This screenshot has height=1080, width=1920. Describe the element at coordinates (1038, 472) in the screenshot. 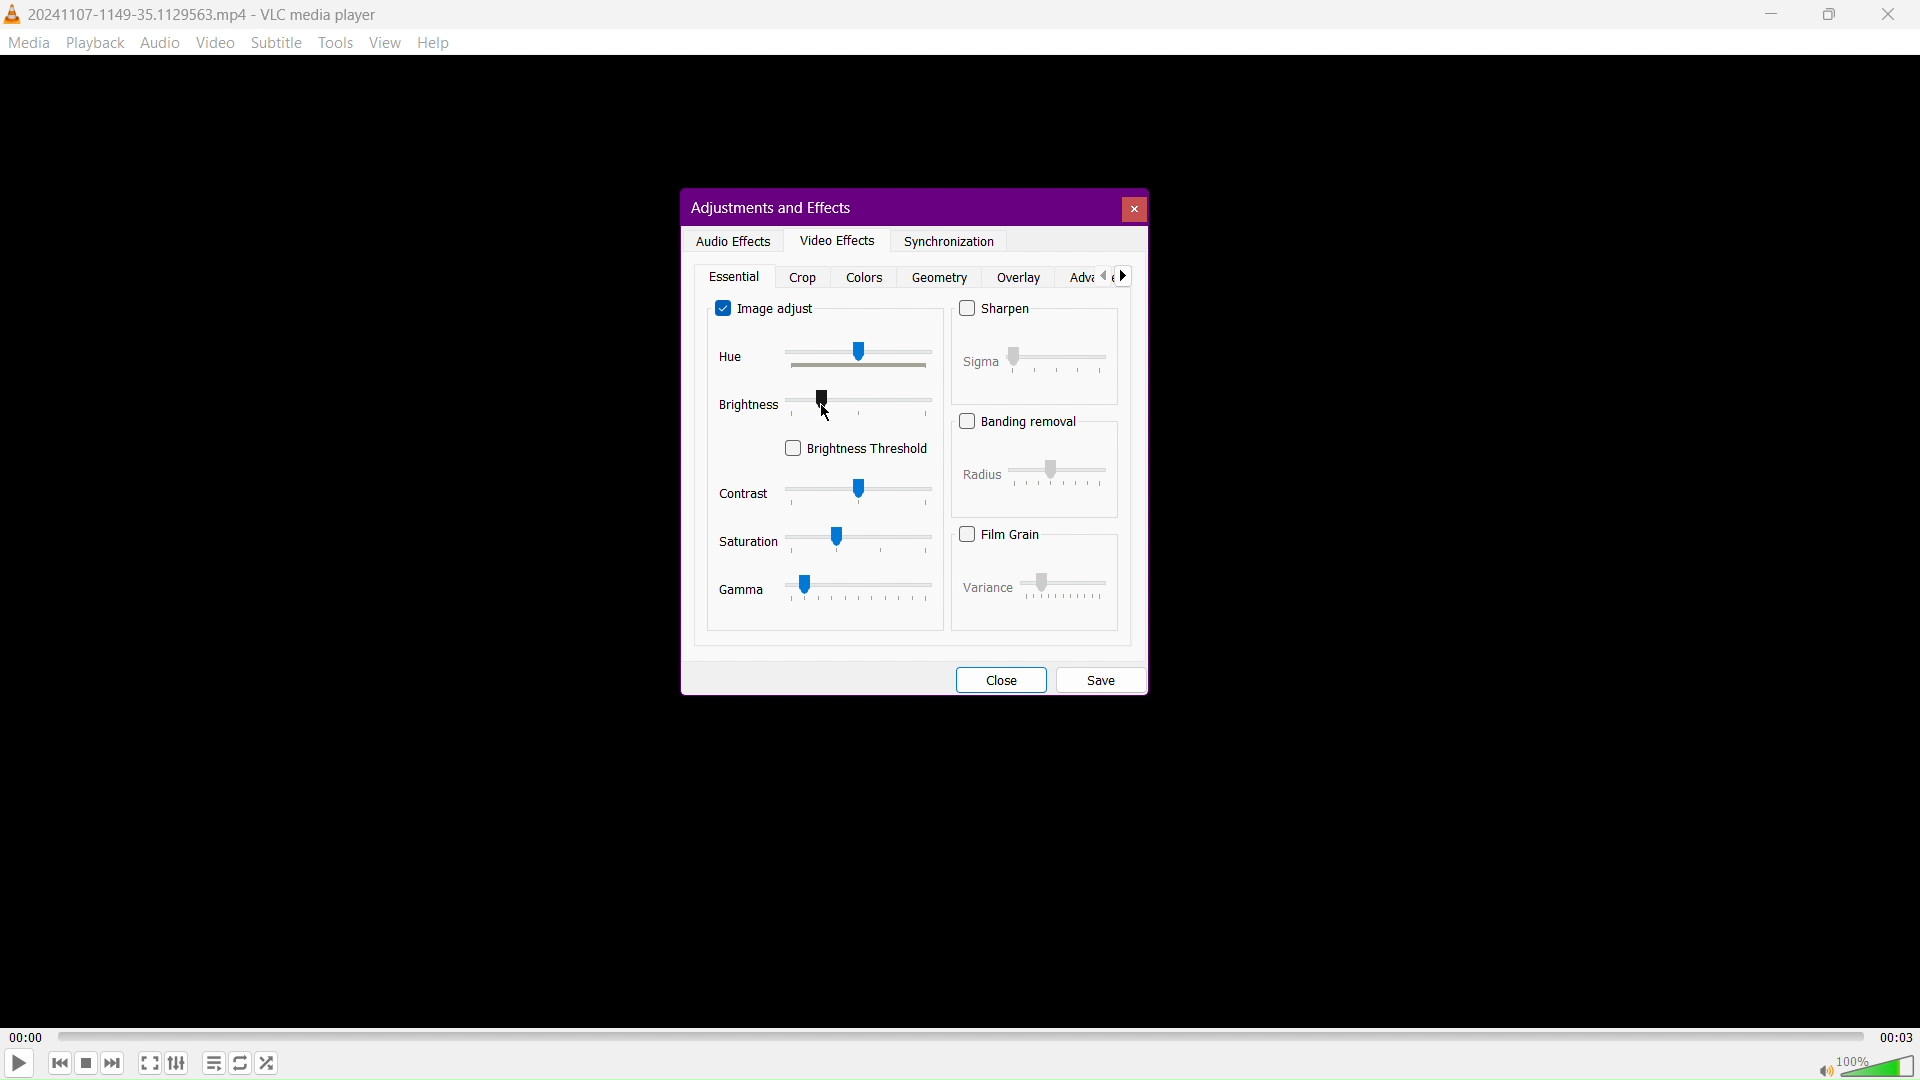

I see `Radius` at that location.